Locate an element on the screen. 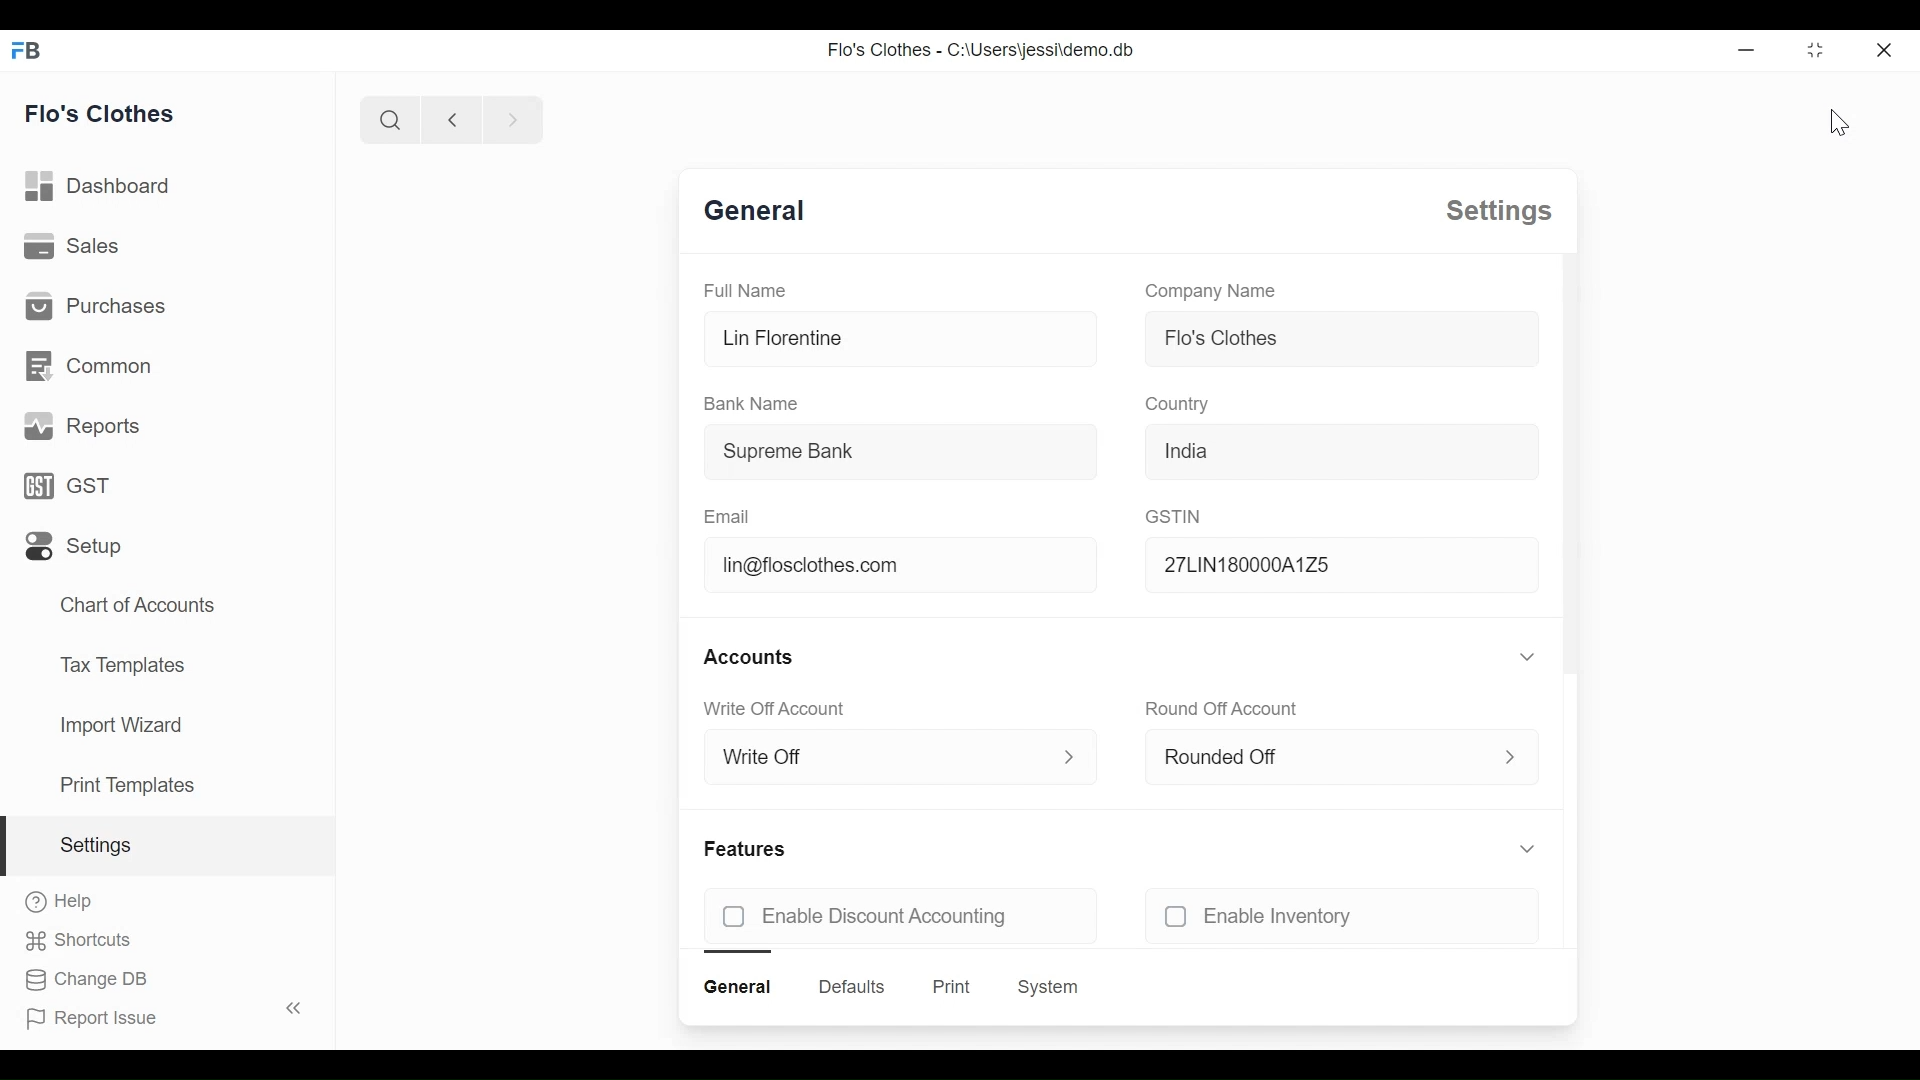 This screenshot has width=1920, height=1080. 27LIN180000A1Z5 is located at coordinates (1296, 567).